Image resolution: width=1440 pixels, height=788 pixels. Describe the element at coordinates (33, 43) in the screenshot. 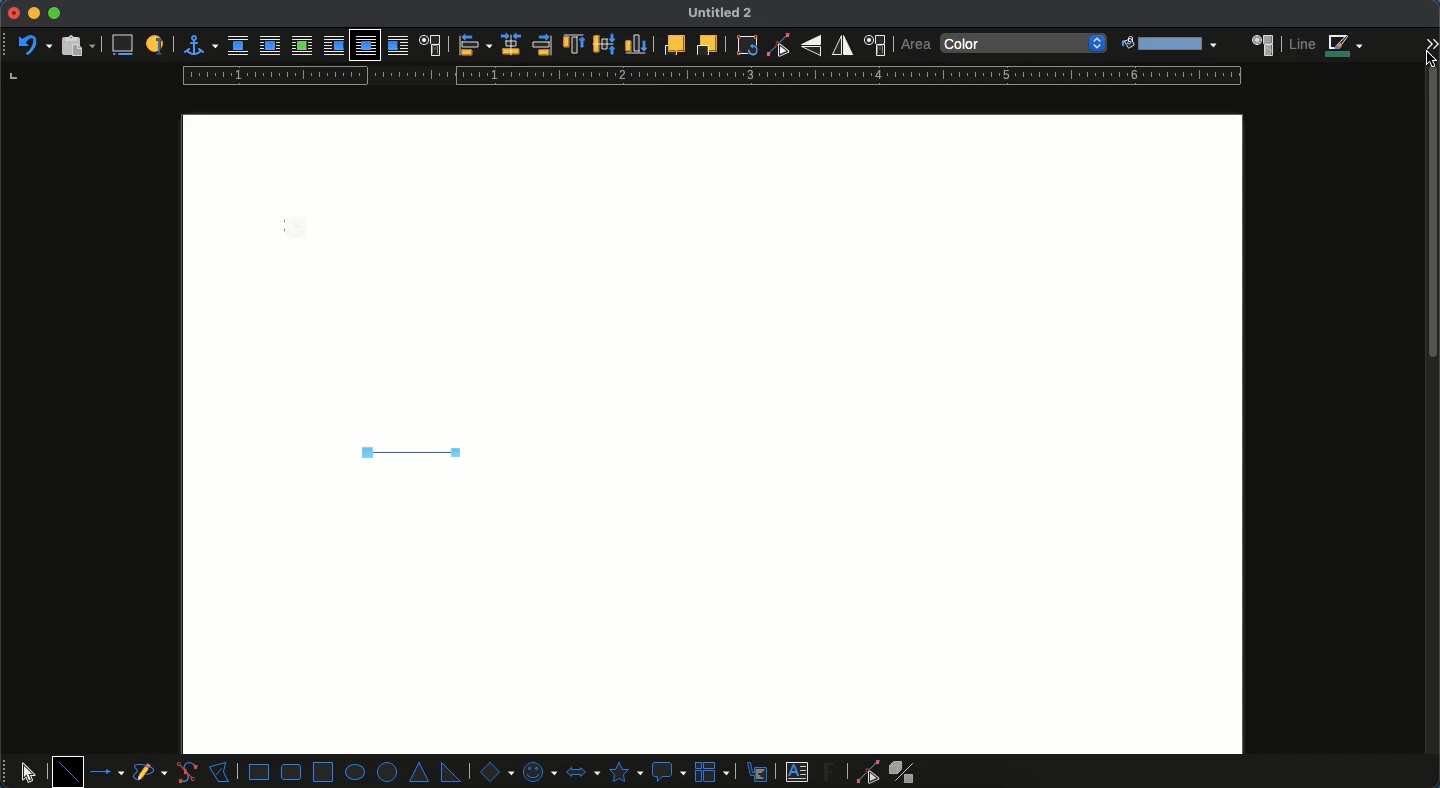

I see `undo` at that location.